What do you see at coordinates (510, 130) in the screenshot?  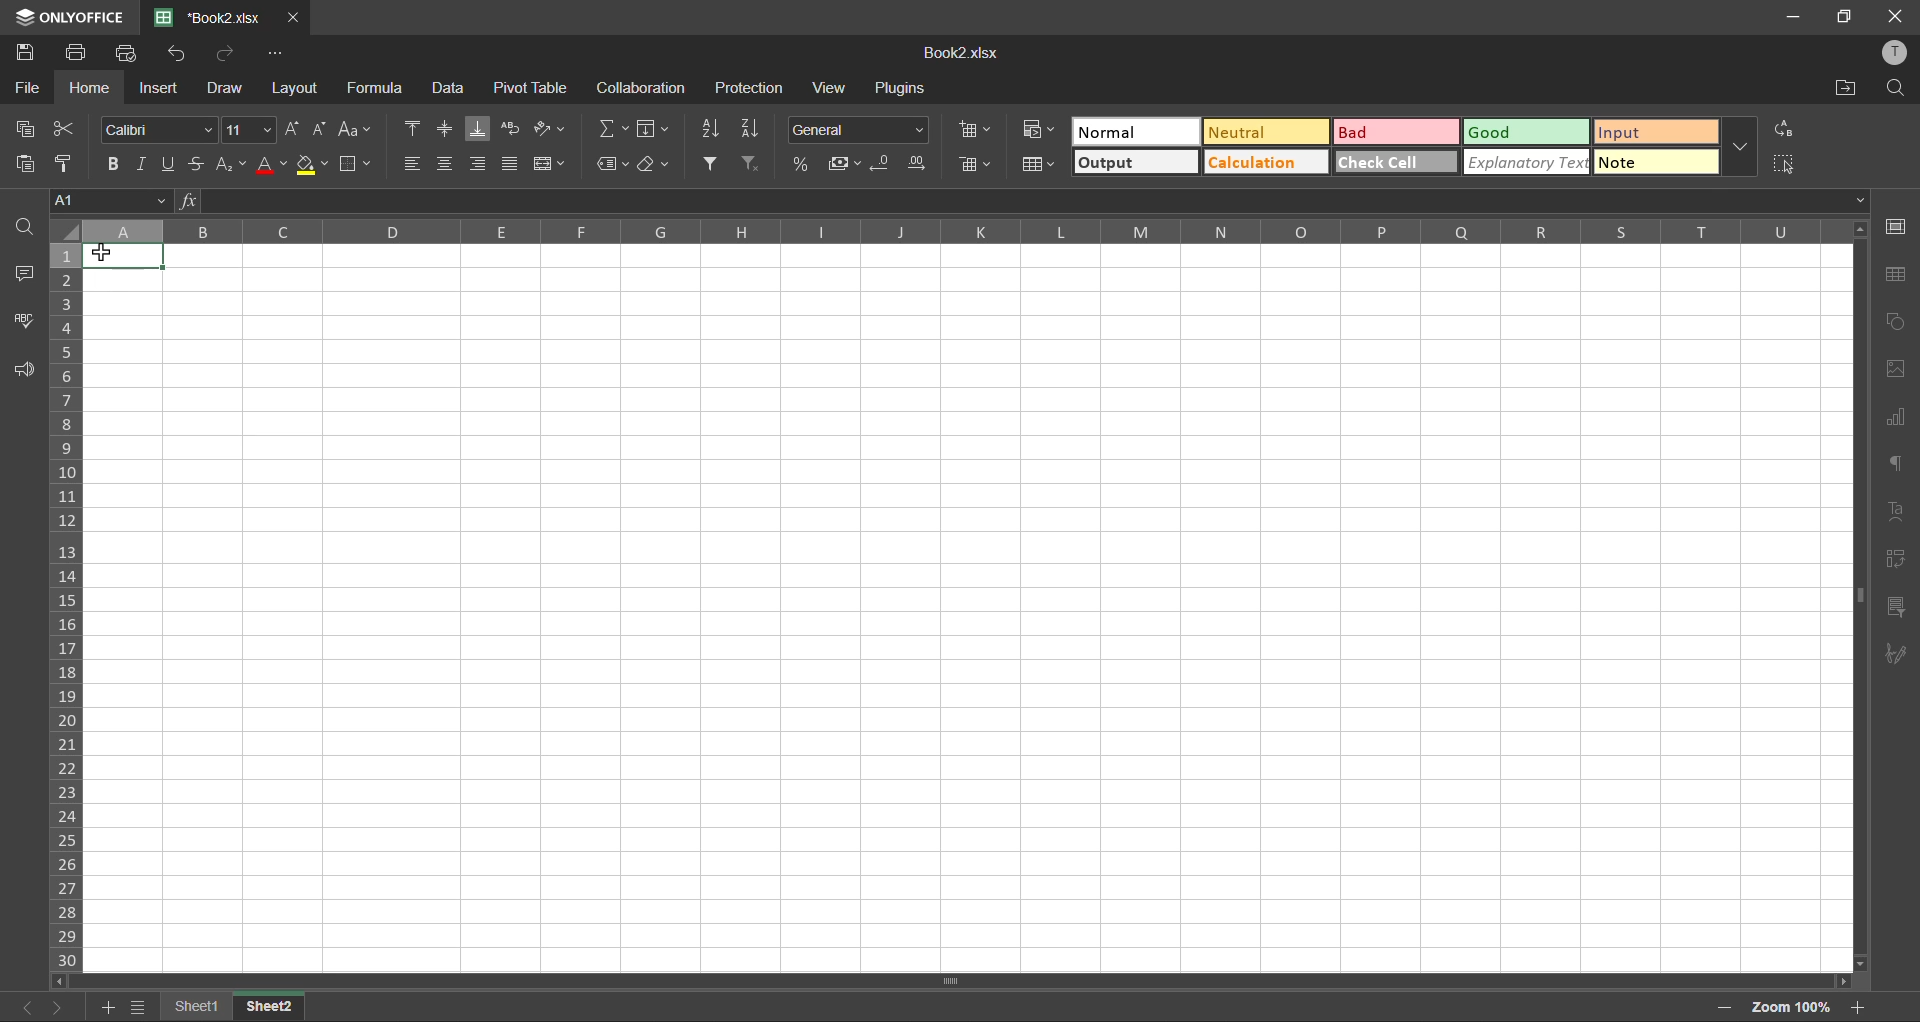 I see `wrap text` at bounding box center [510, 130].